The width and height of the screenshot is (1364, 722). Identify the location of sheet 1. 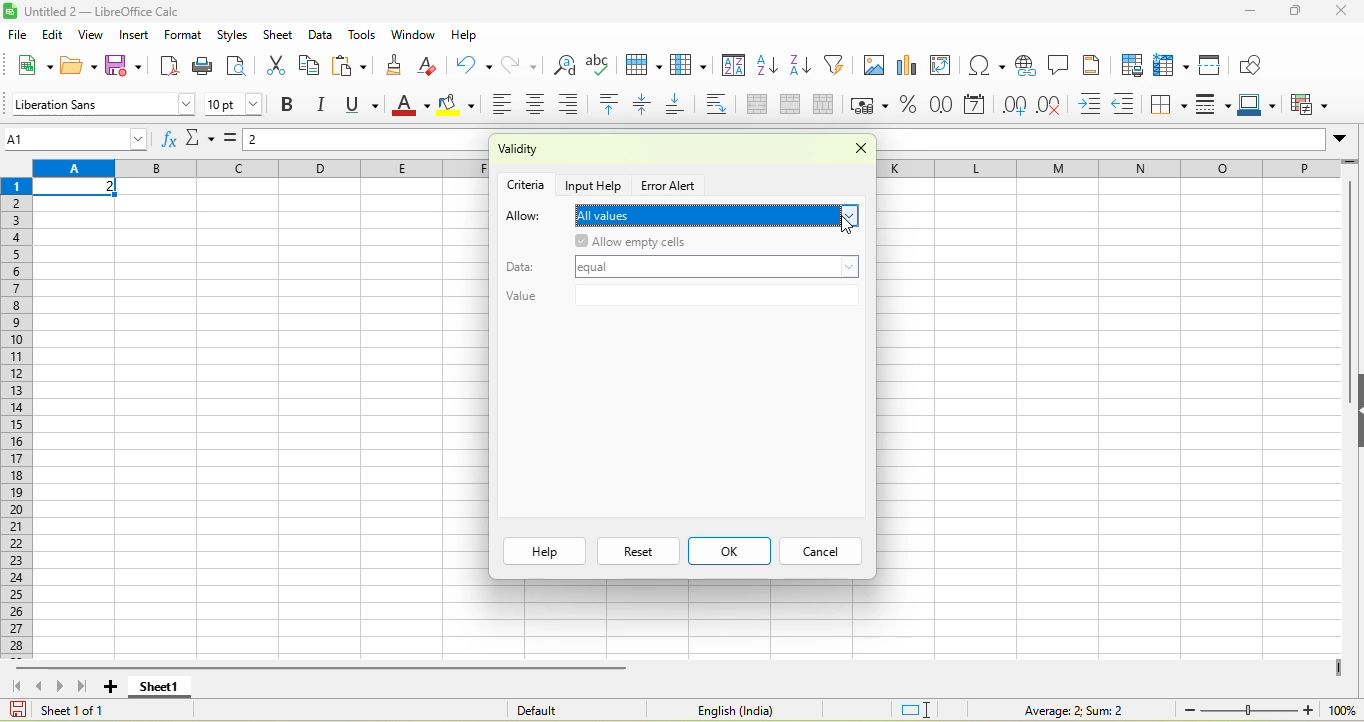
(158, 687).